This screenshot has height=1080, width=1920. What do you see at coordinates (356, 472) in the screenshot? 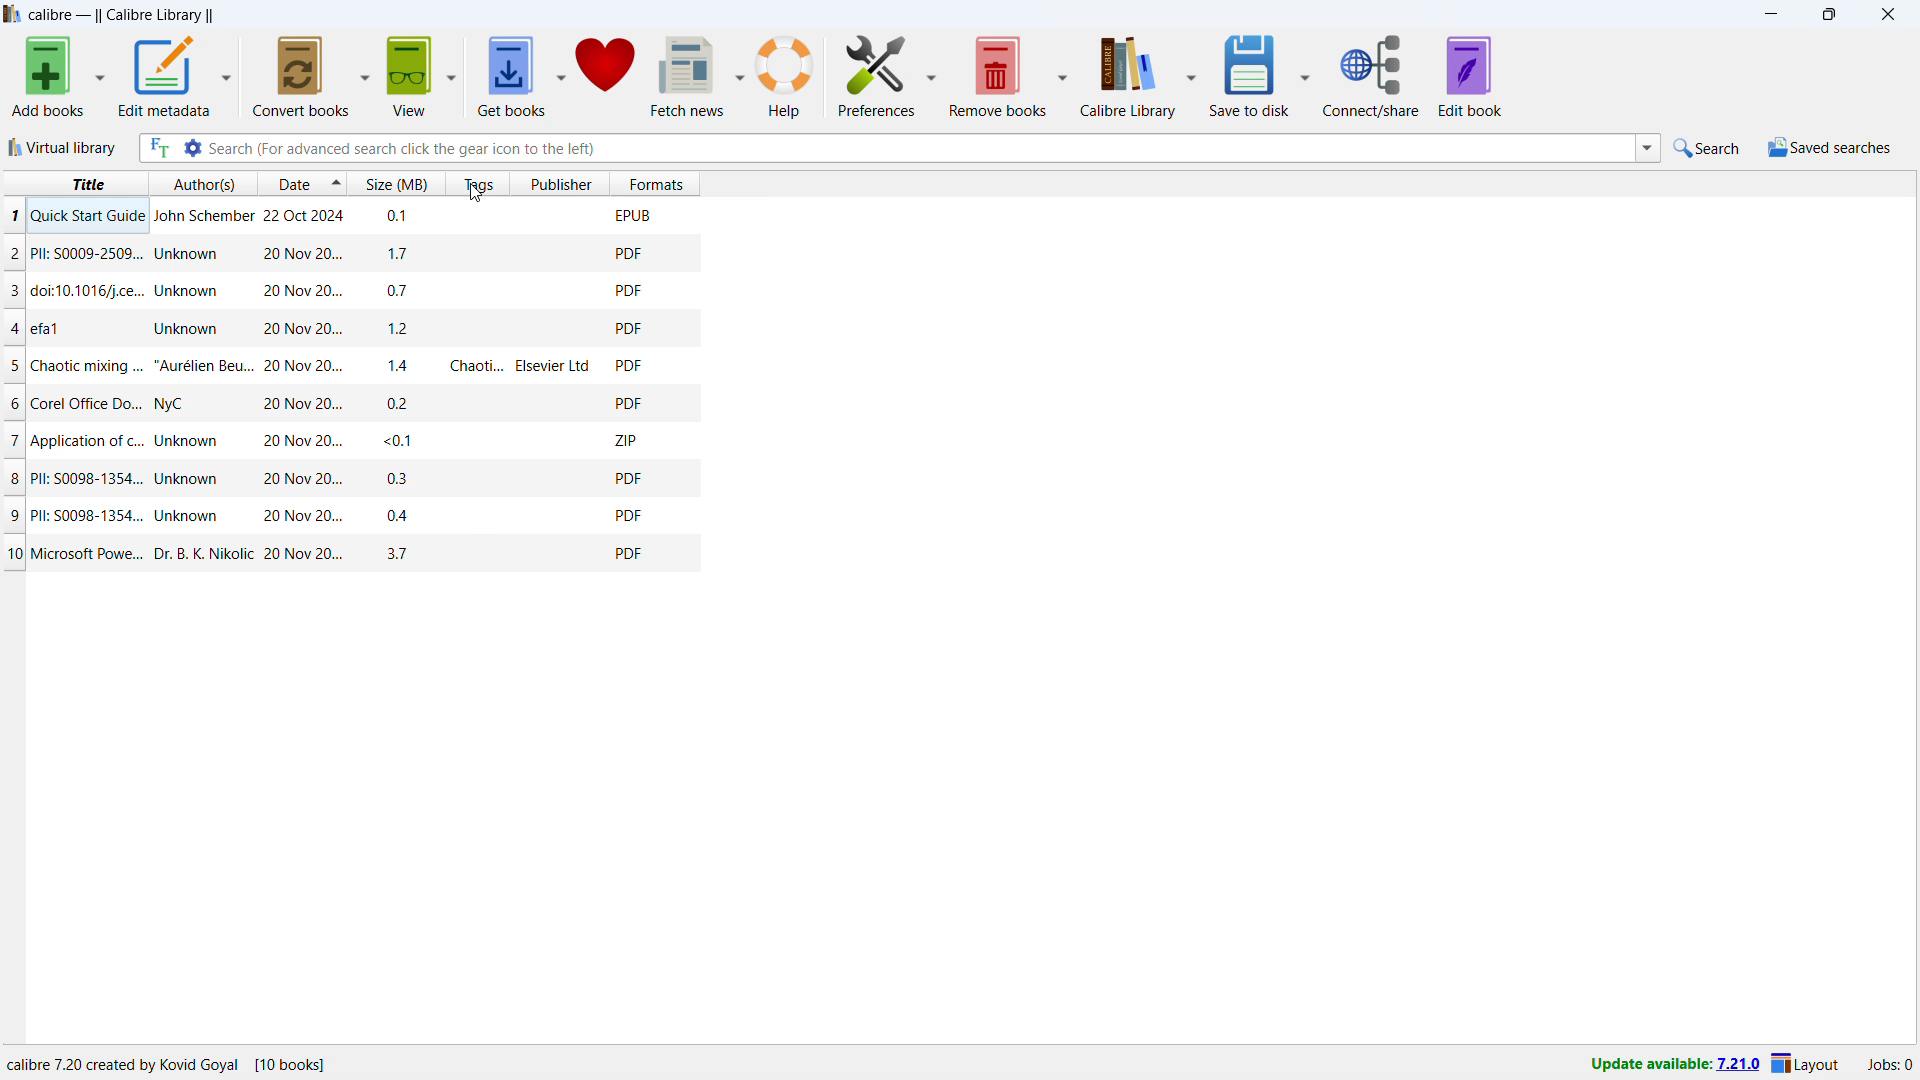
I see `8 PII: S0098-1354... Unknown 20 Nov 20... 03 PDF` at bounding box center [356, 472].